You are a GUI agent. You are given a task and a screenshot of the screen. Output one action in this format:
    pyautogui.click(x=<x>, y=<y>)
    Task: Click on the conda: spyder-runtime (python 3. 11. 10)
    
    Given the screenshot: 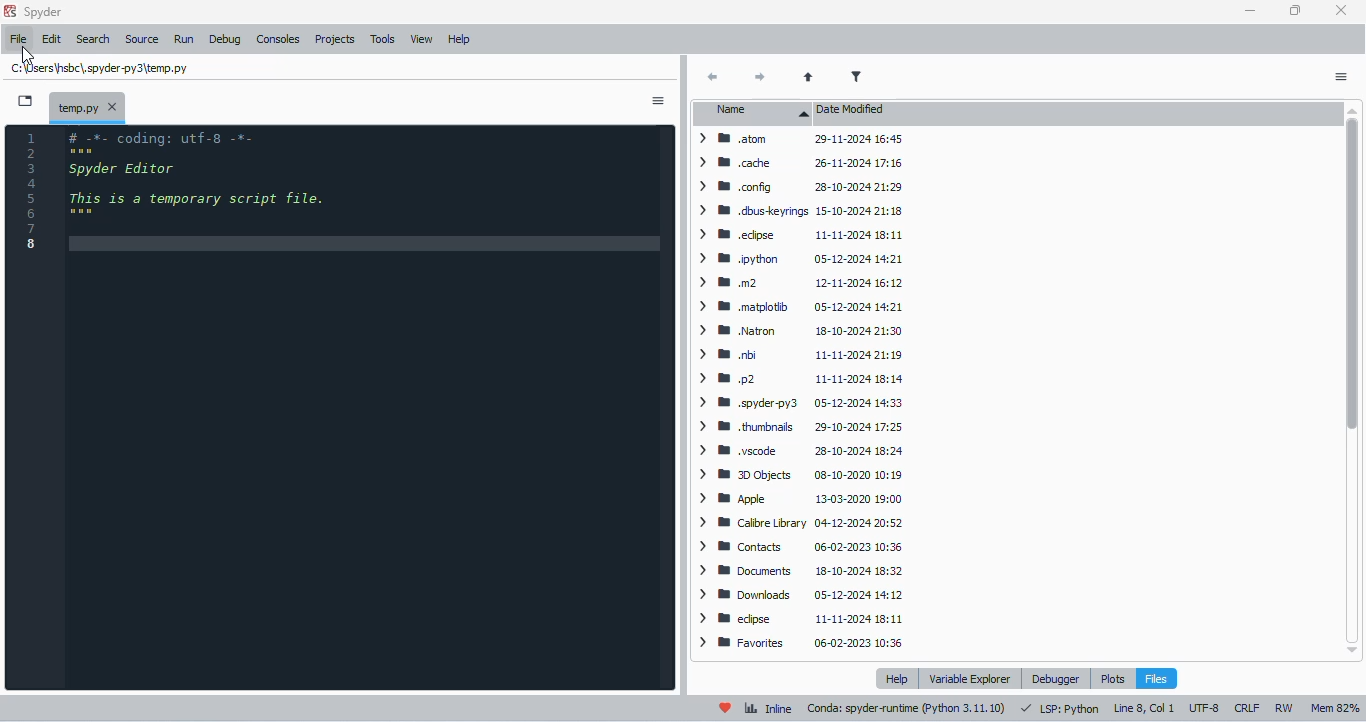 What is the action you would take?
    pyautogui.click(x=906, y=710)
    